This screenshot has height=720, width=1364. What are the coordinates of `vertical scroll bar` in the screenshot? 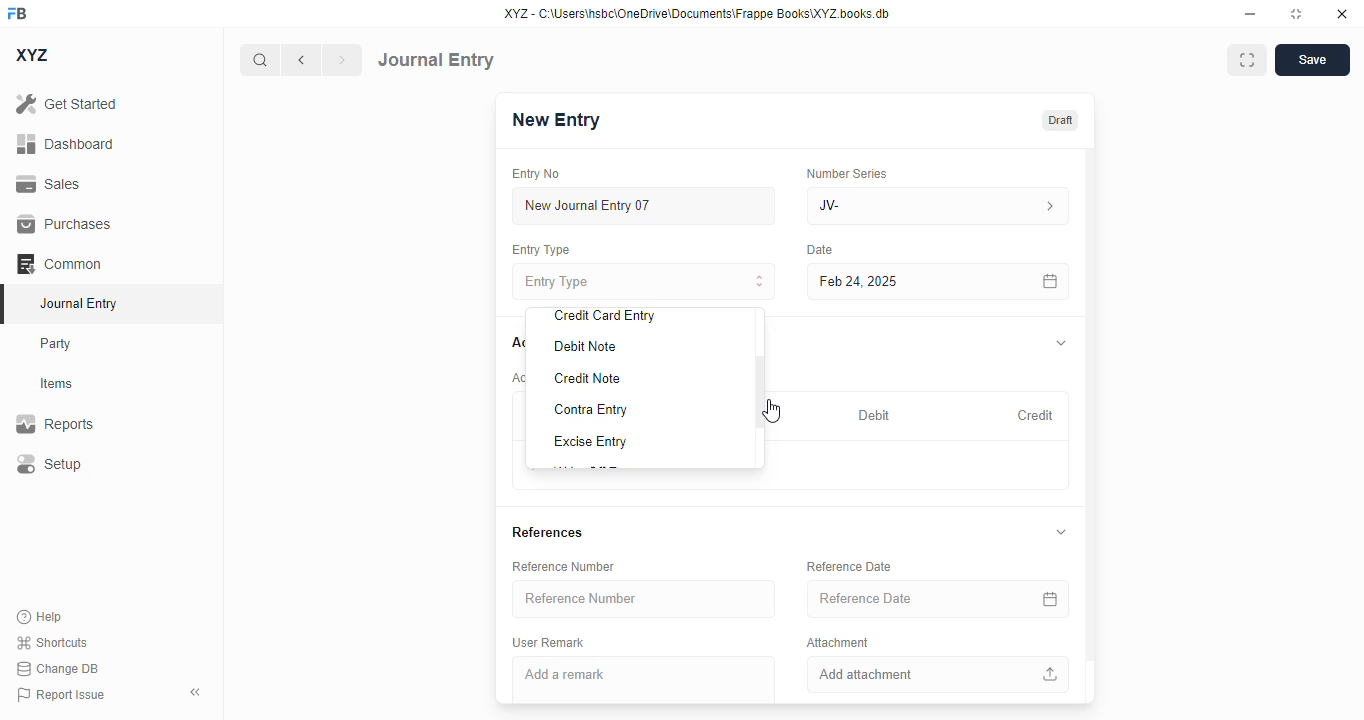 It's located at (1090, 426).